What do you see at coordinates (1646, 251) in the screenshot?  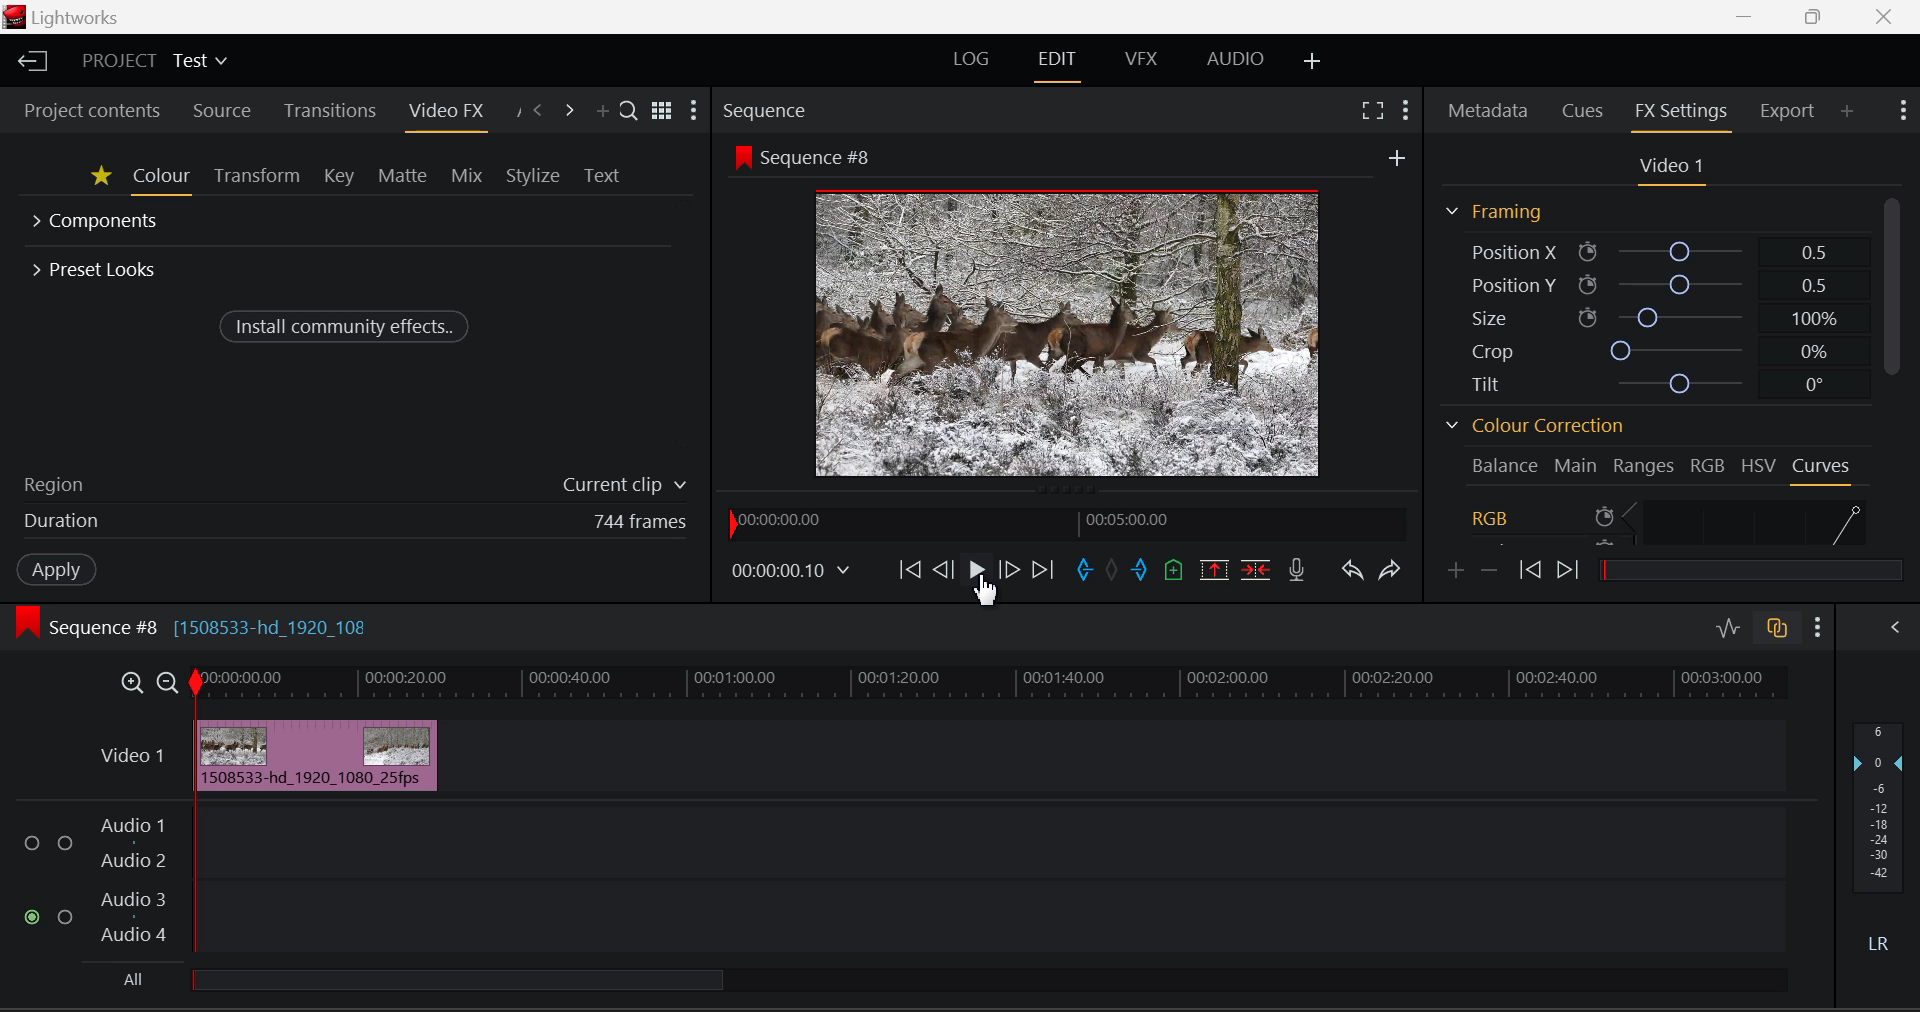 I see `Position X` at bounding box center [1646, 251].